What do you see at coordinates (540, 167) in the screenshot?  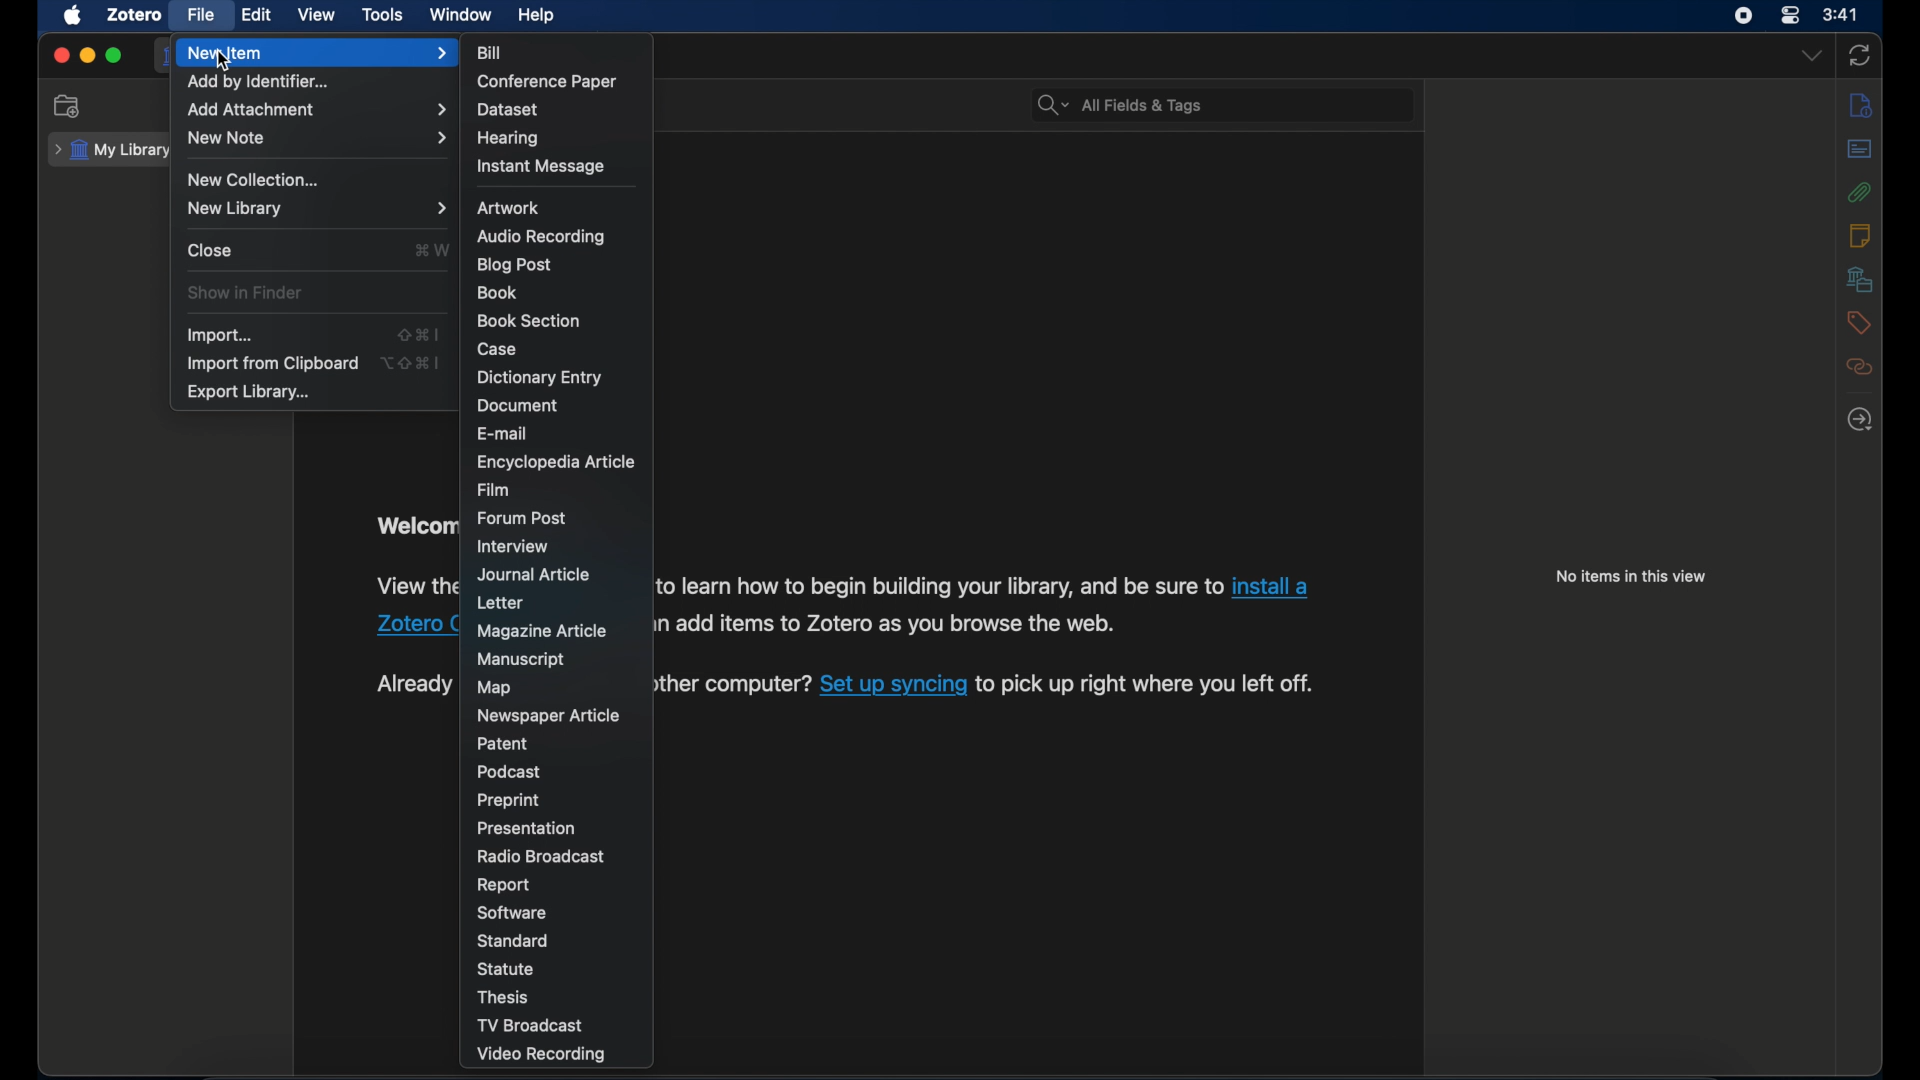 I see `instant message` at bounding box center [540, 167].